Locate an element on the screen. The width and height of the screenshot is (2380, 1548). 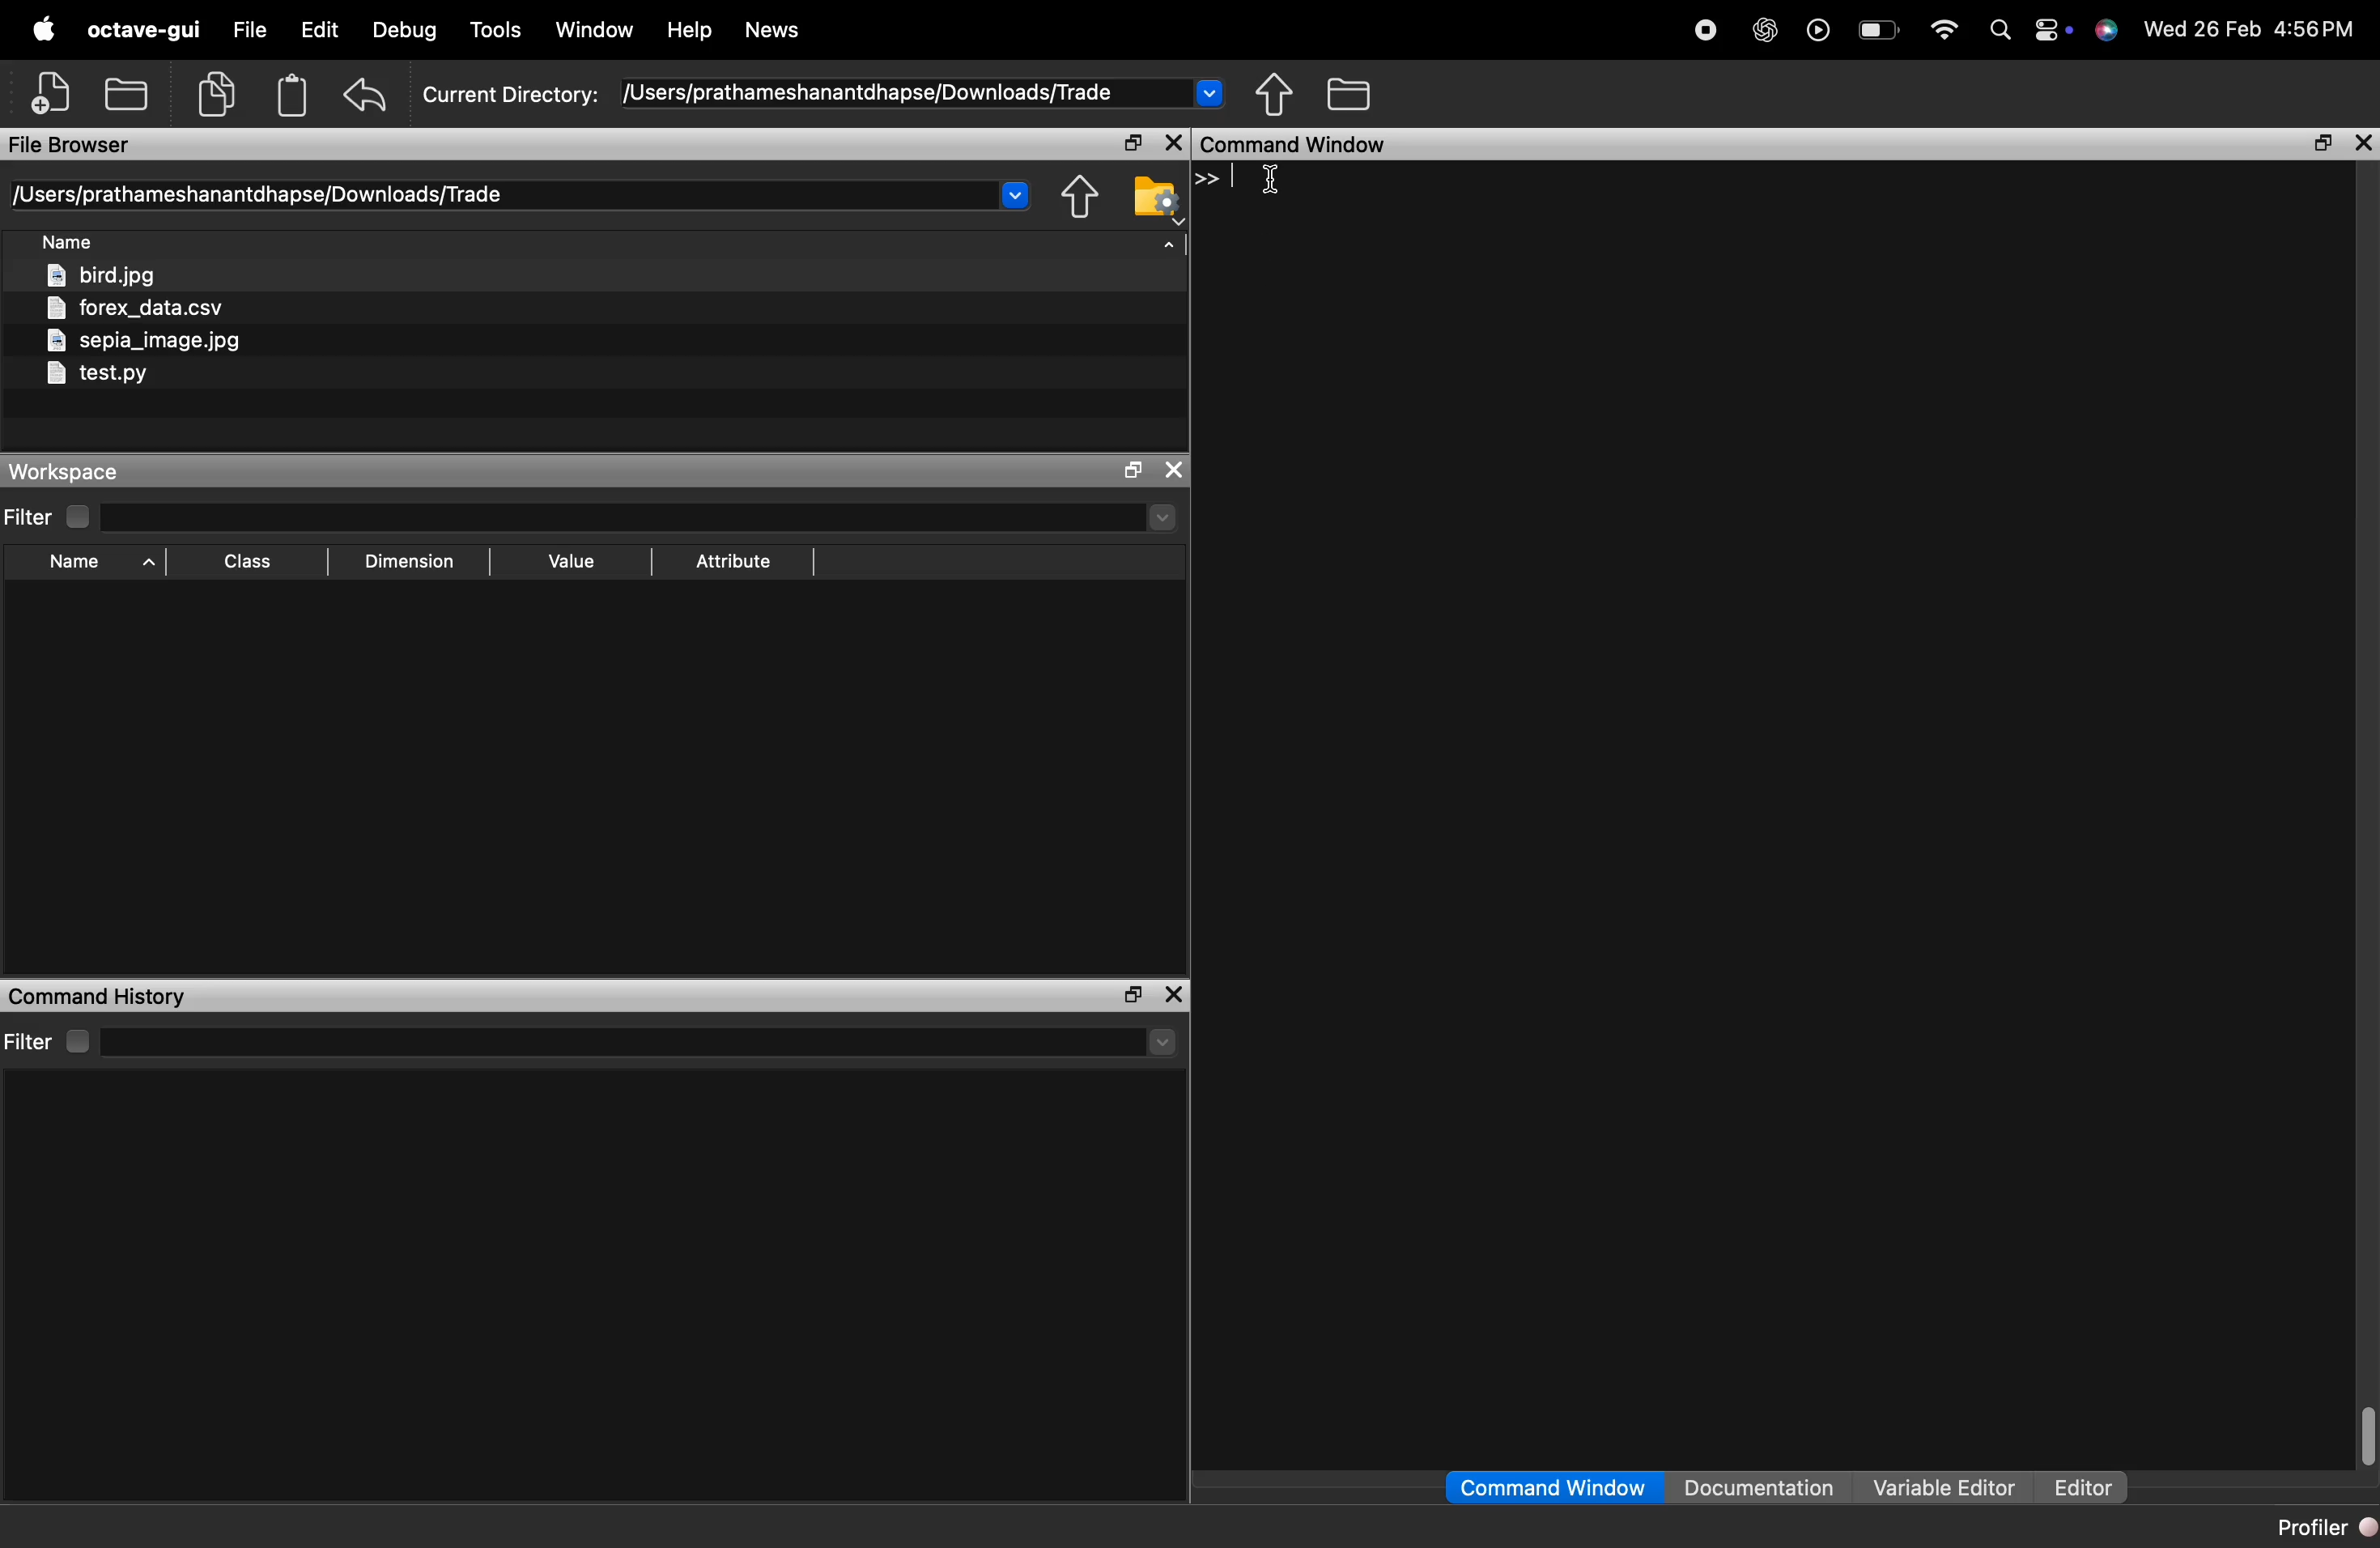
Command History is located at coordinates (103, 994).